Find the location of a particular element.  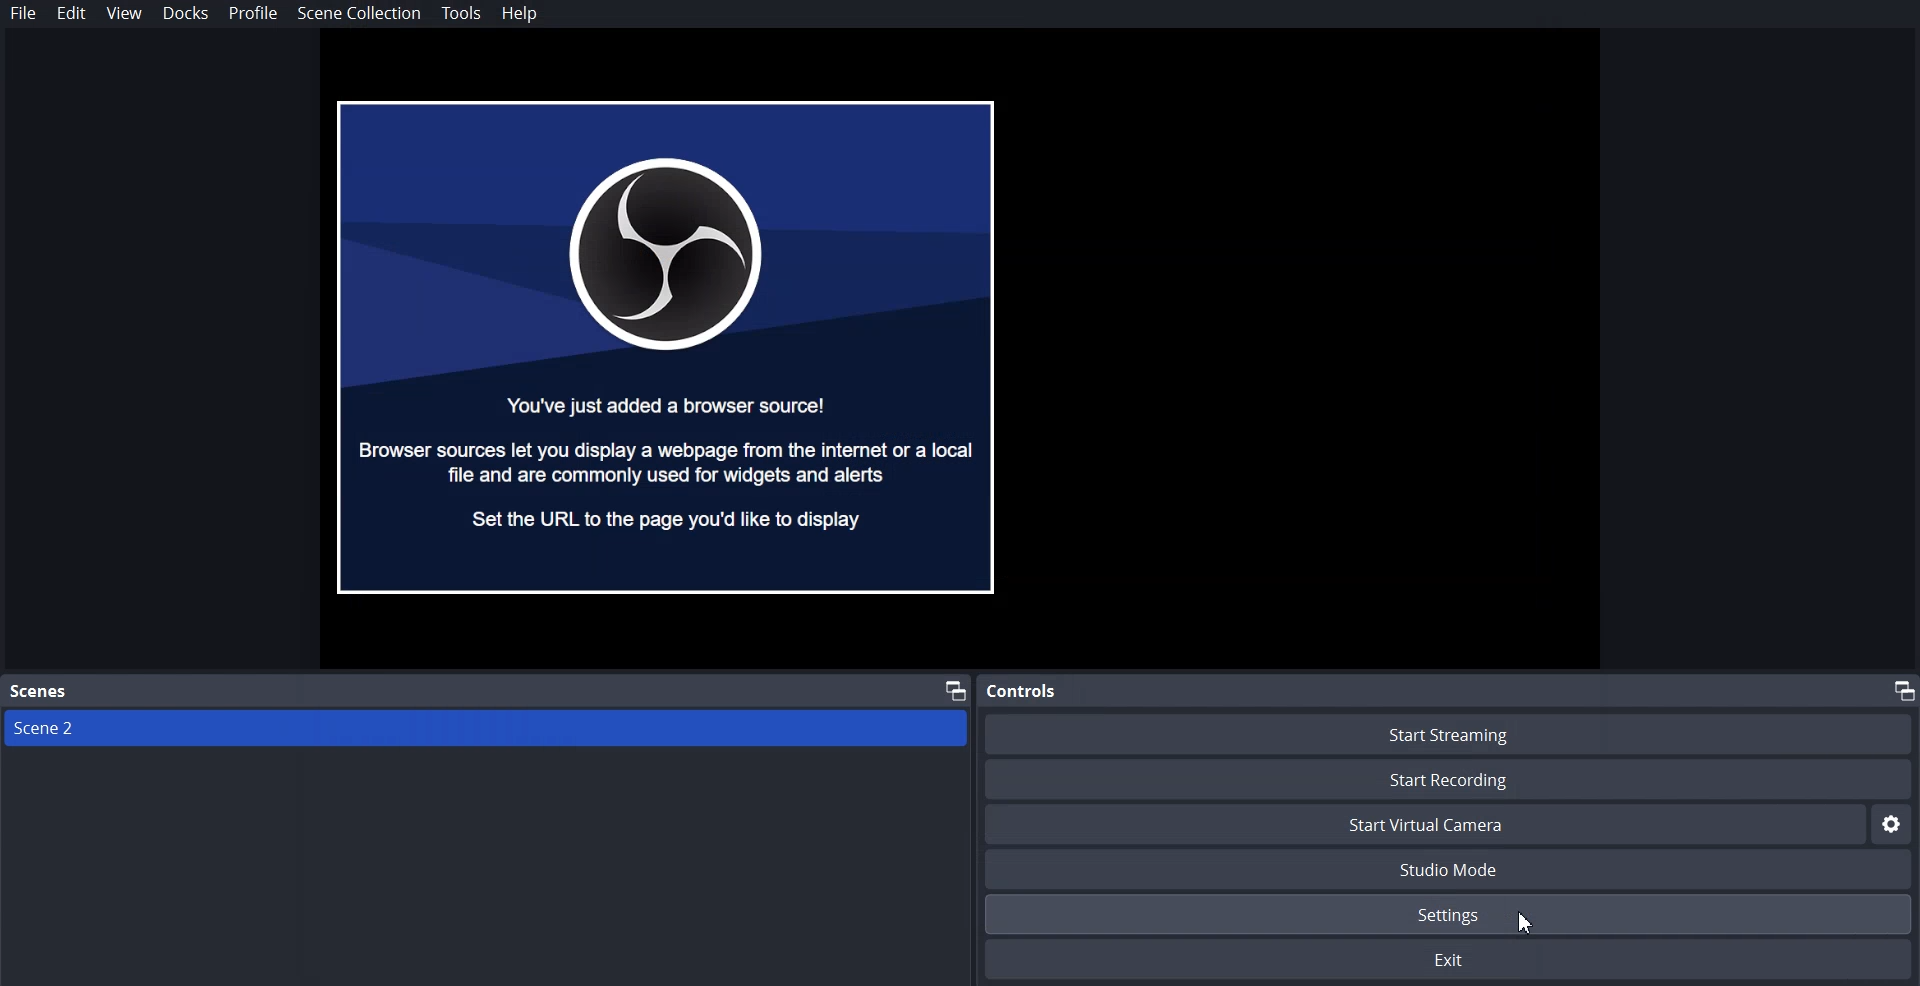

Profile is located at coordinates (253, 14).